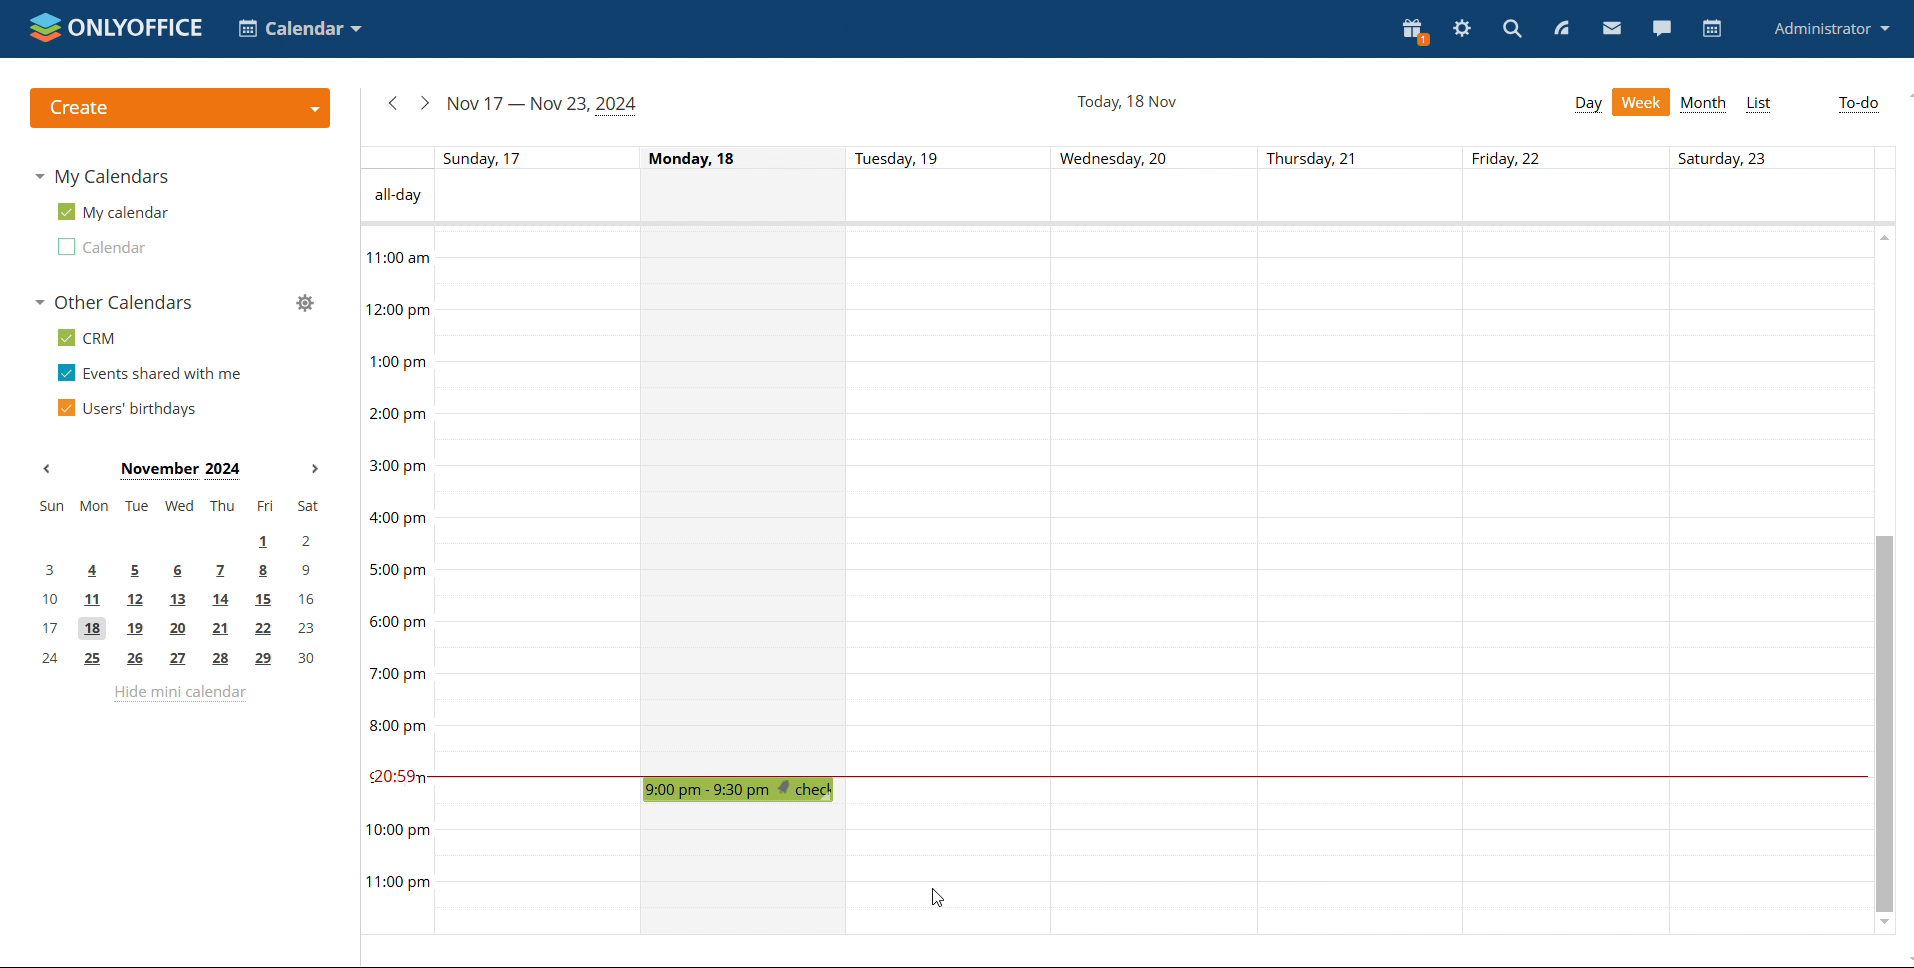 This screenshot has width=1914, height=968. What do you see at coordinates (101, 177) in the screenshot?
I see `my calendars` at bounding box center [101, 177].